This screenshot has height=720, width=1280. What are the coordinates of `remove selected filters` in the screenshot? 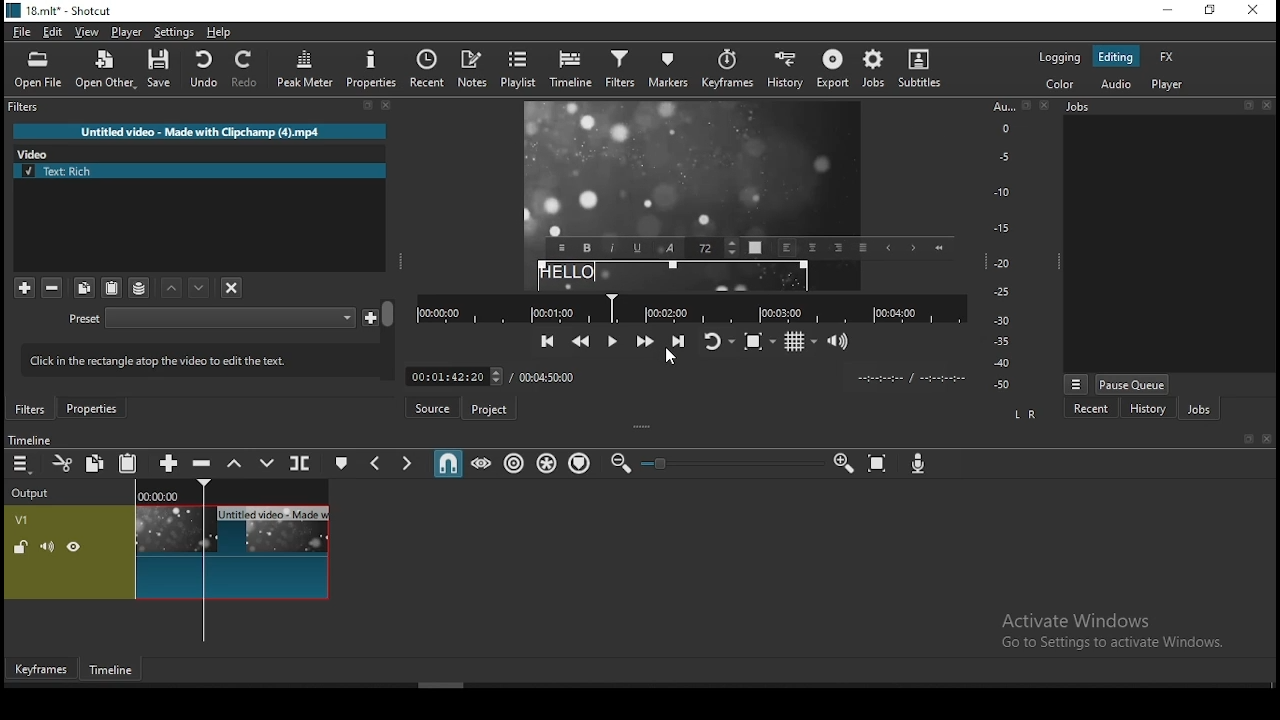 It's located at (53, 289).